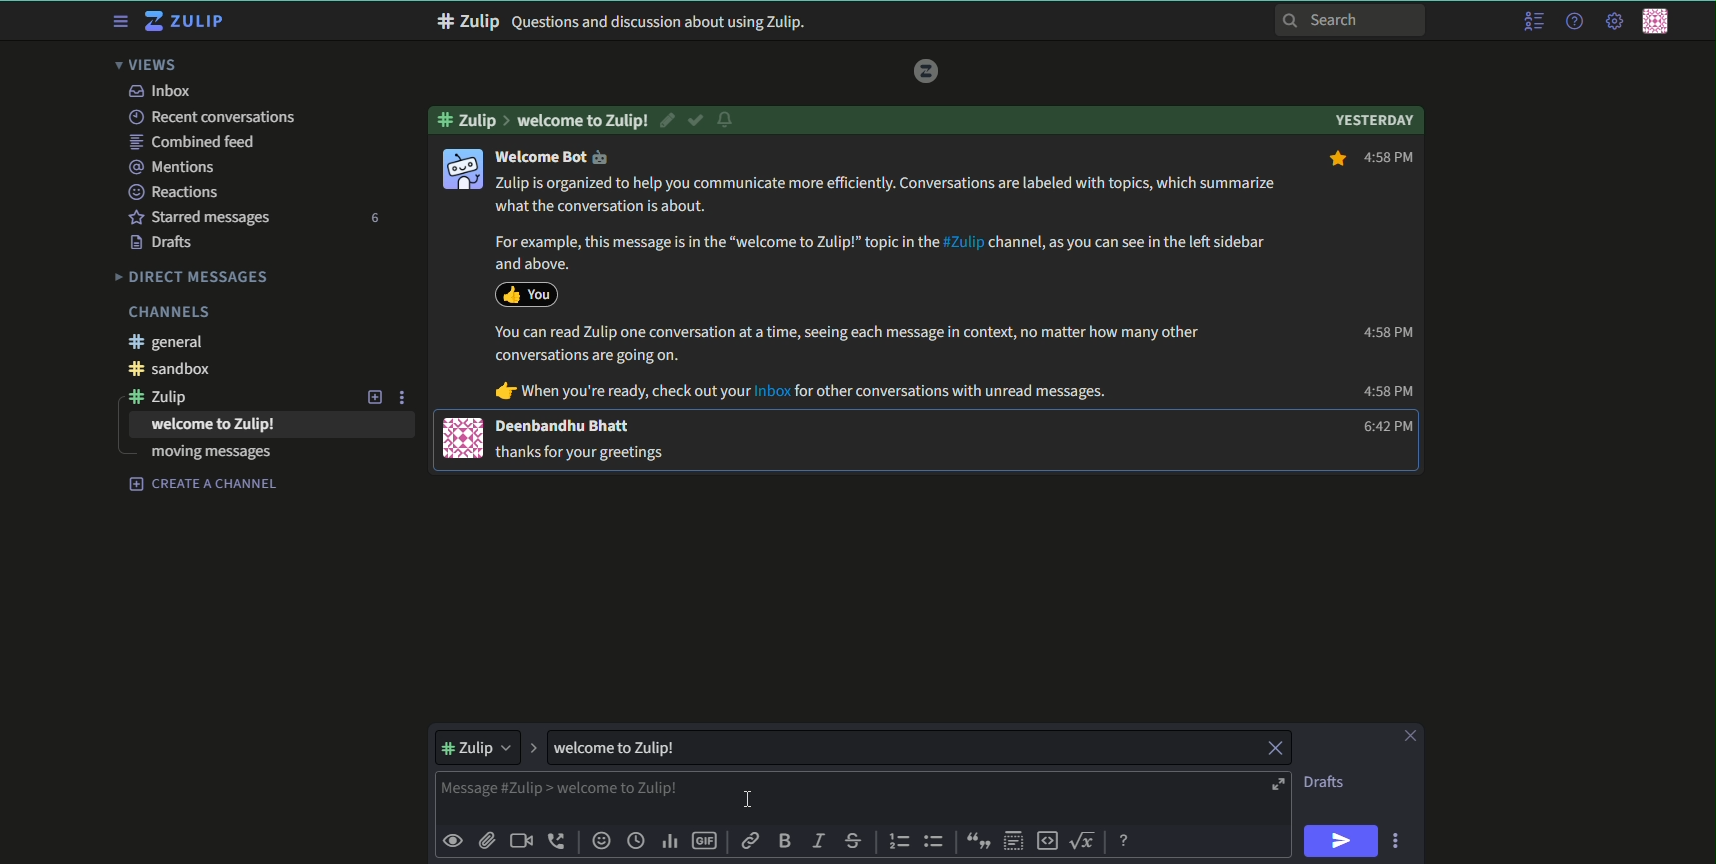 Image resolution: width=1716 pixels, height=864 pixels. What do you see at coordinates (159, 91) in the screenshot?
I see `inbox` at bounding box center [159, 91].